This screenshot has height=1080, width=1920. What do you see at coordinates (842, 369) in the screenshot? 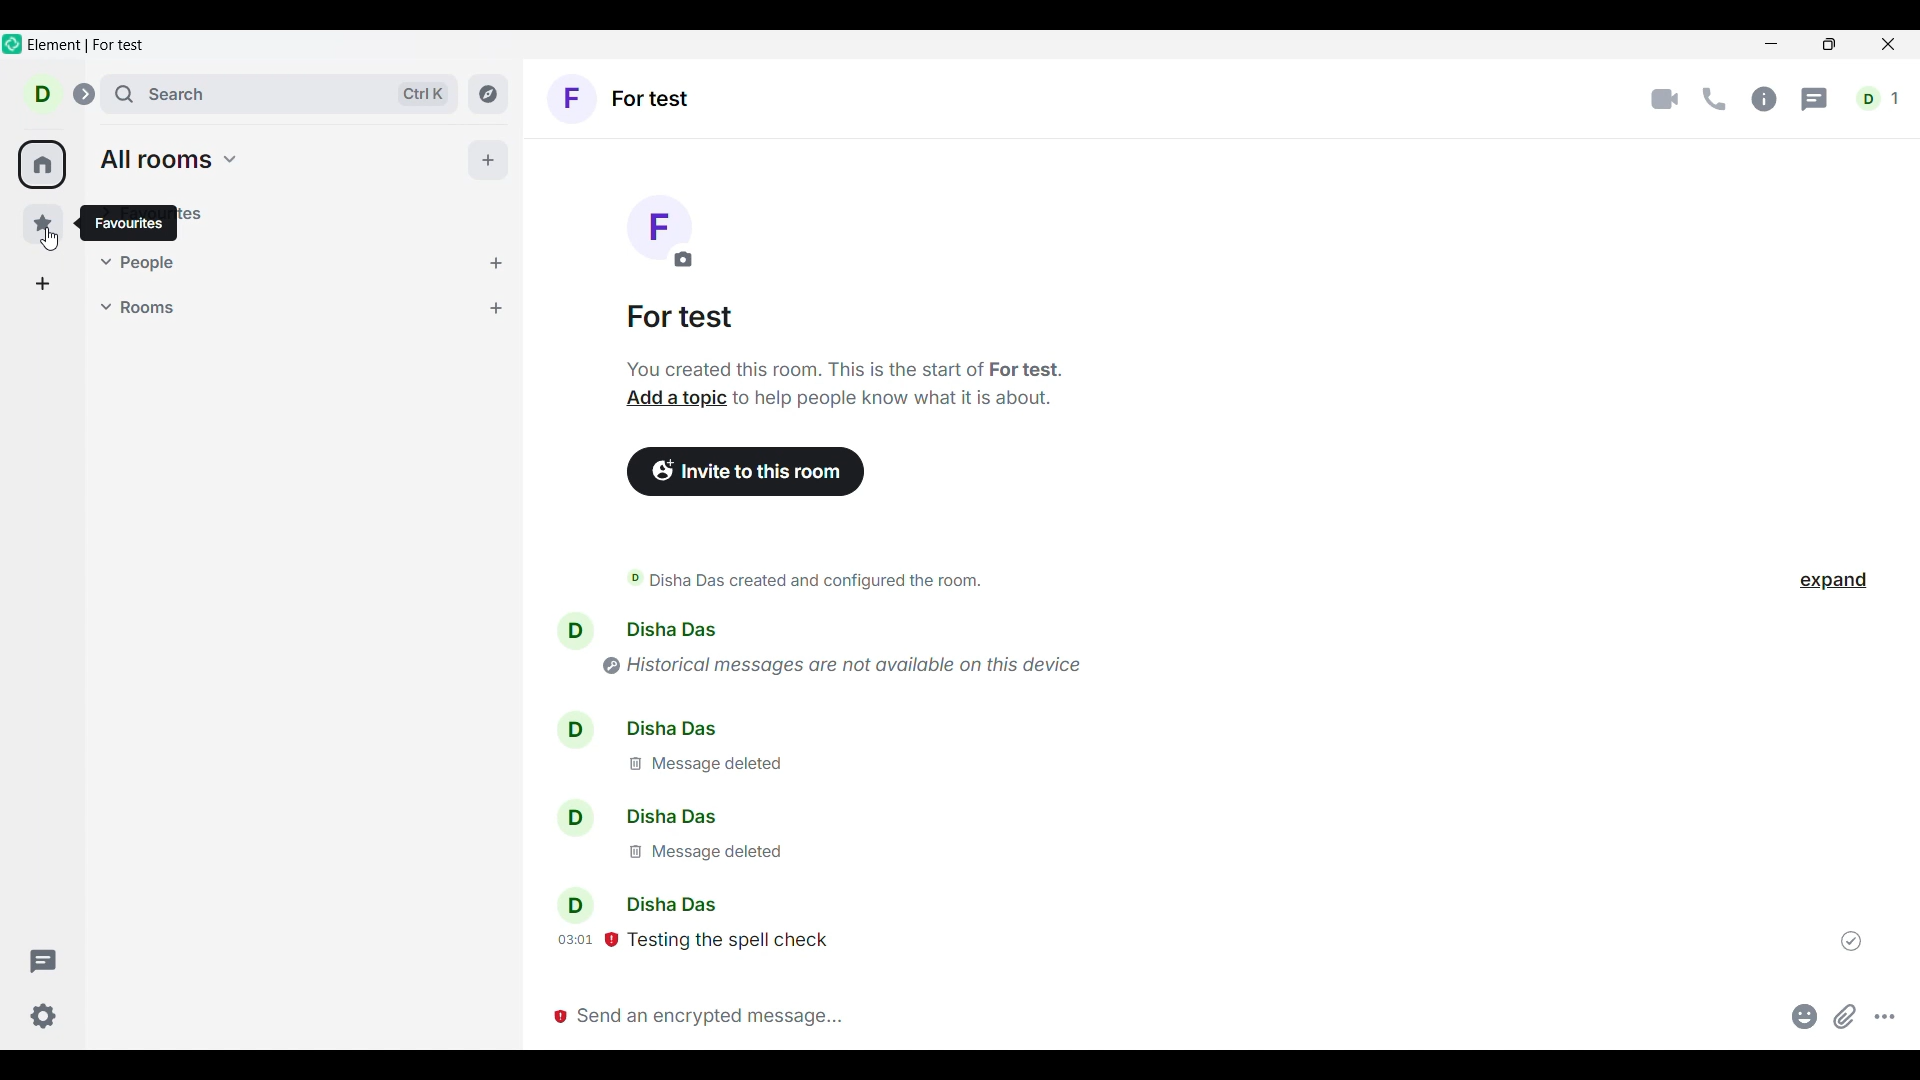
I see `you created this room. this is the start of for test` at bounding box center [842, 369].